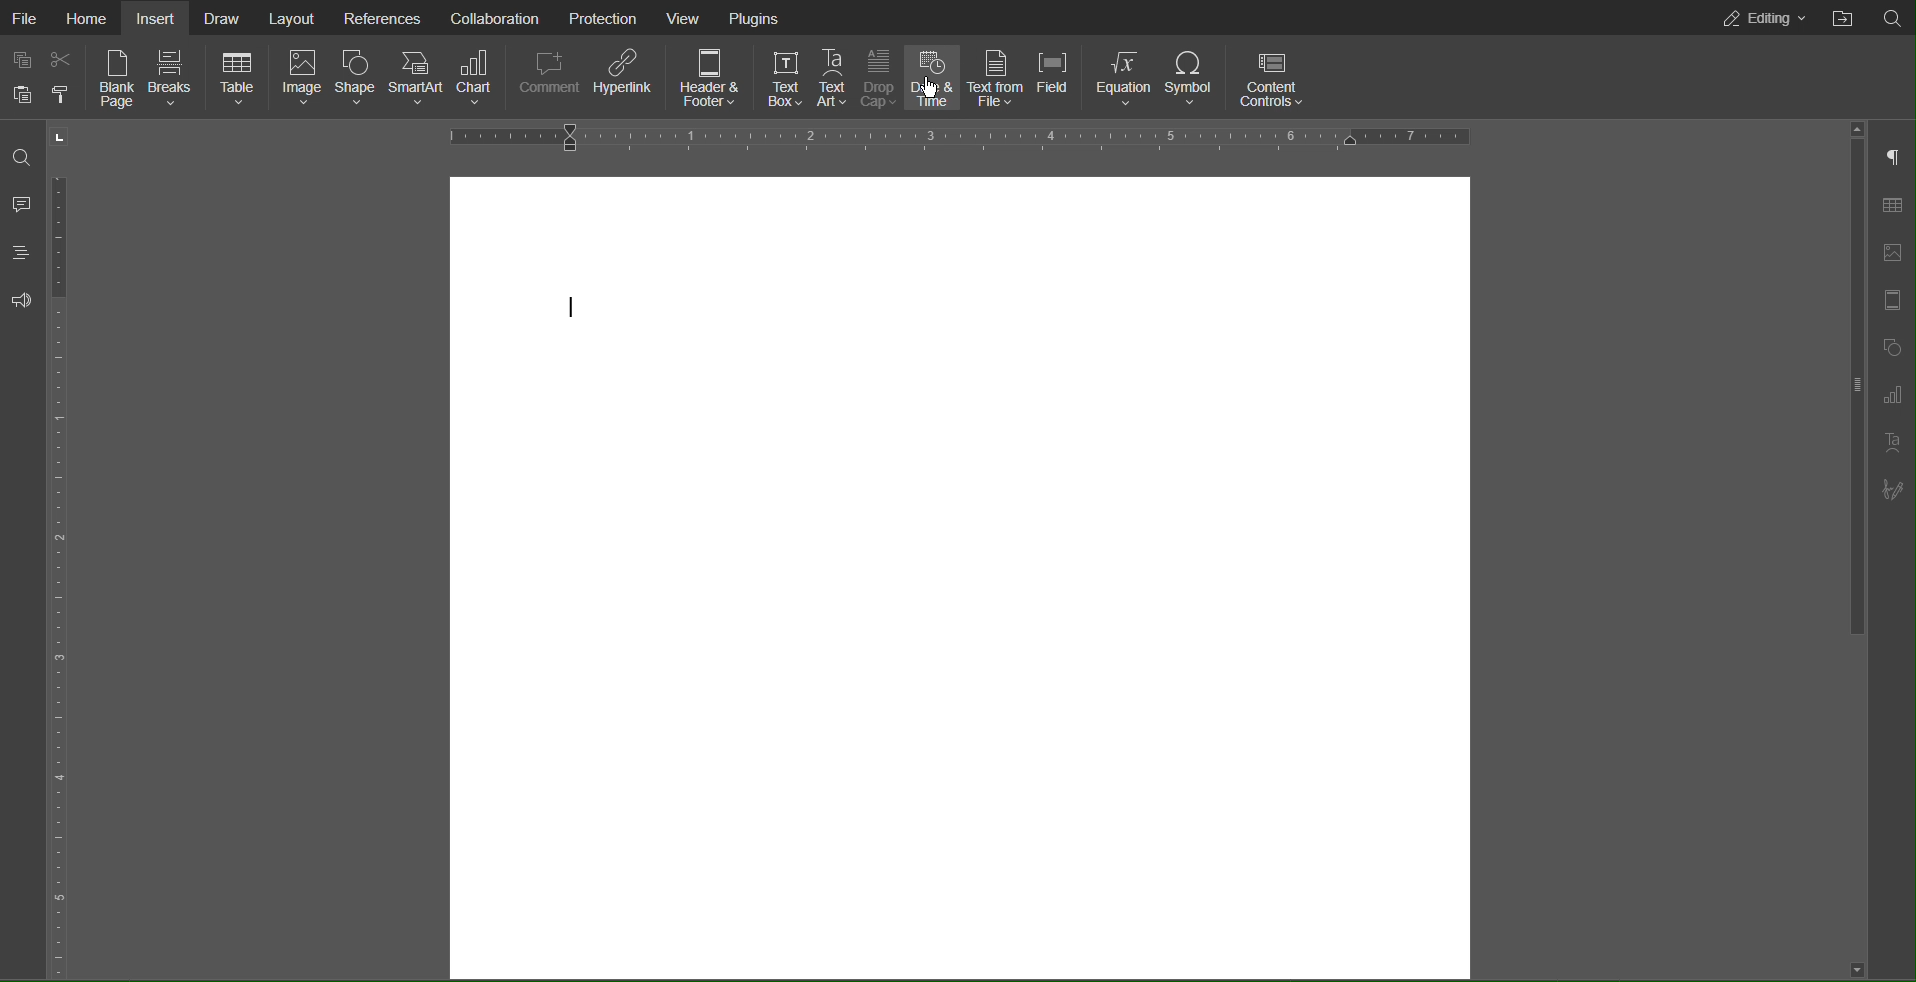 The width and height of the screenshot is (1916, 982). I want to click on Copy Formatting, so click(59, 97).